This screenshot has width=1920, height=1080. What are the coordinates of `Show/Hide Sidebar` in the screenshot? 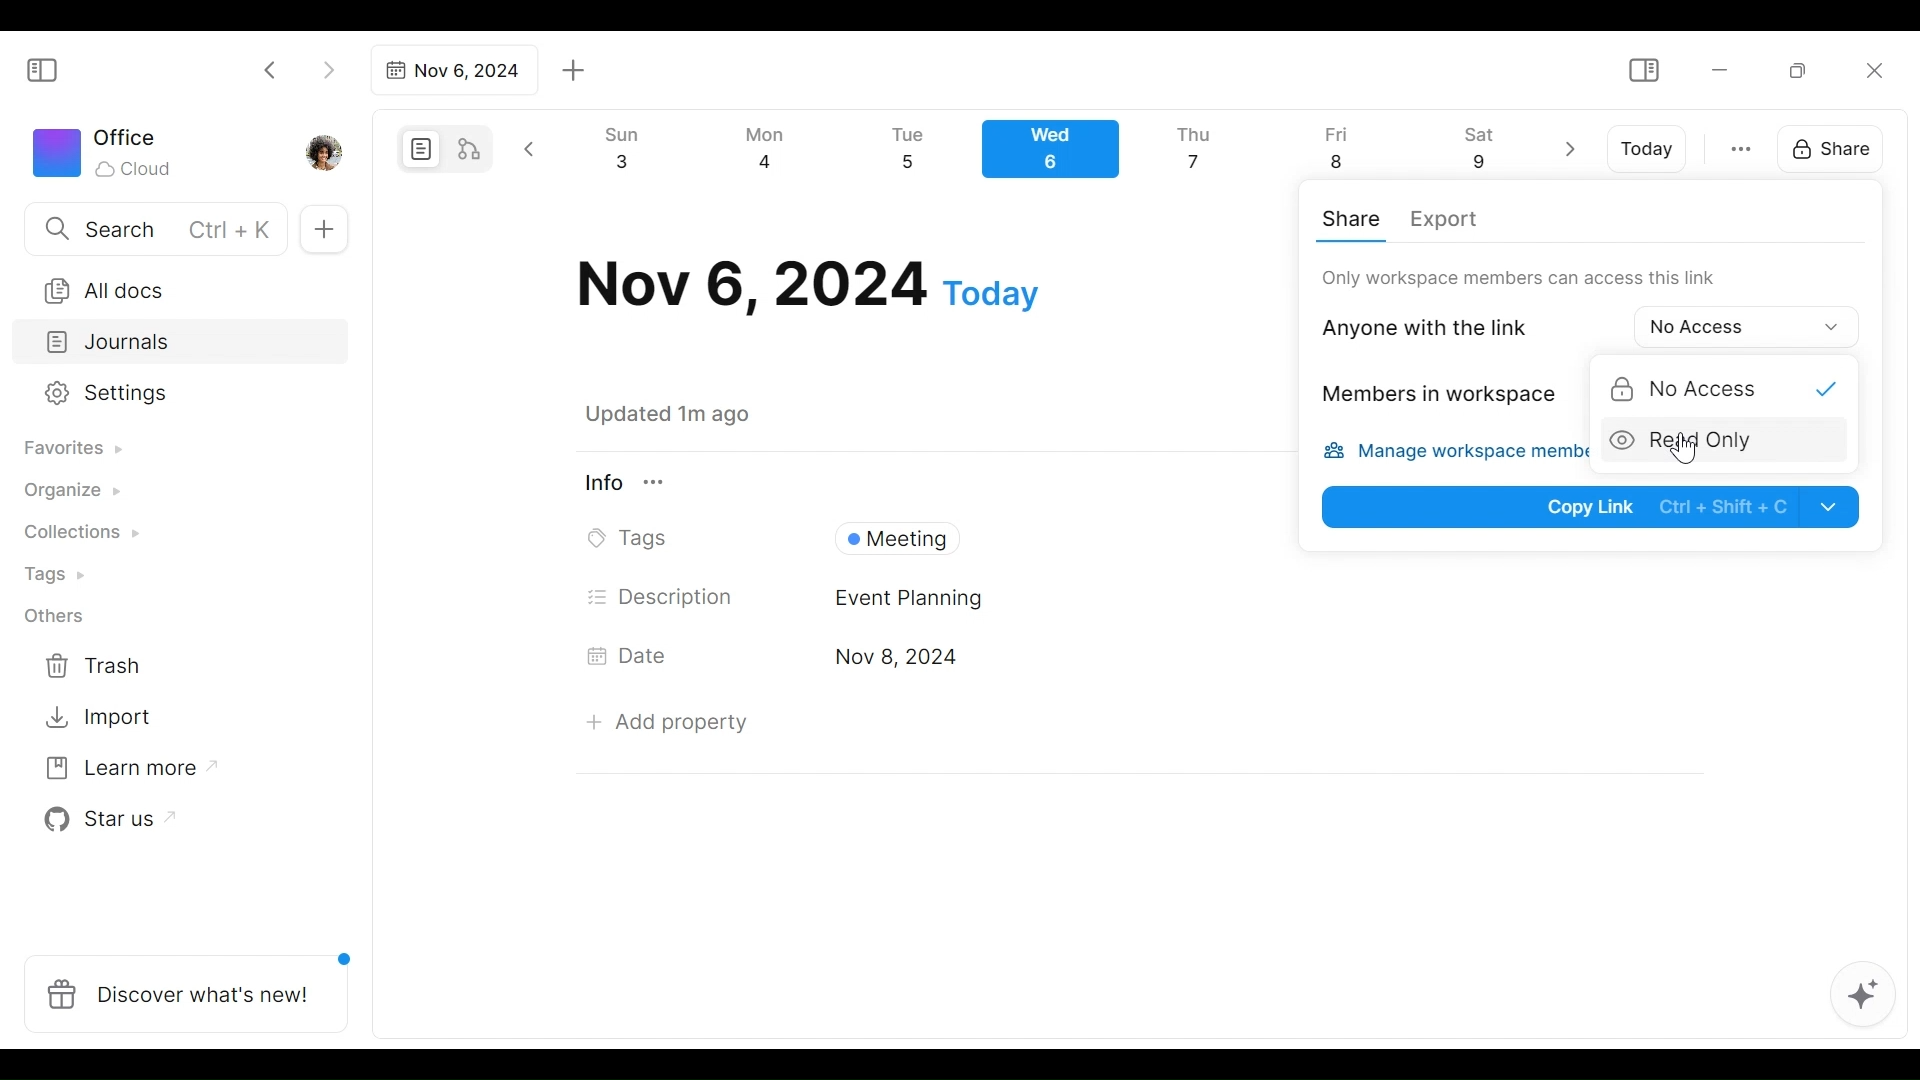 It's located at (51, 68).